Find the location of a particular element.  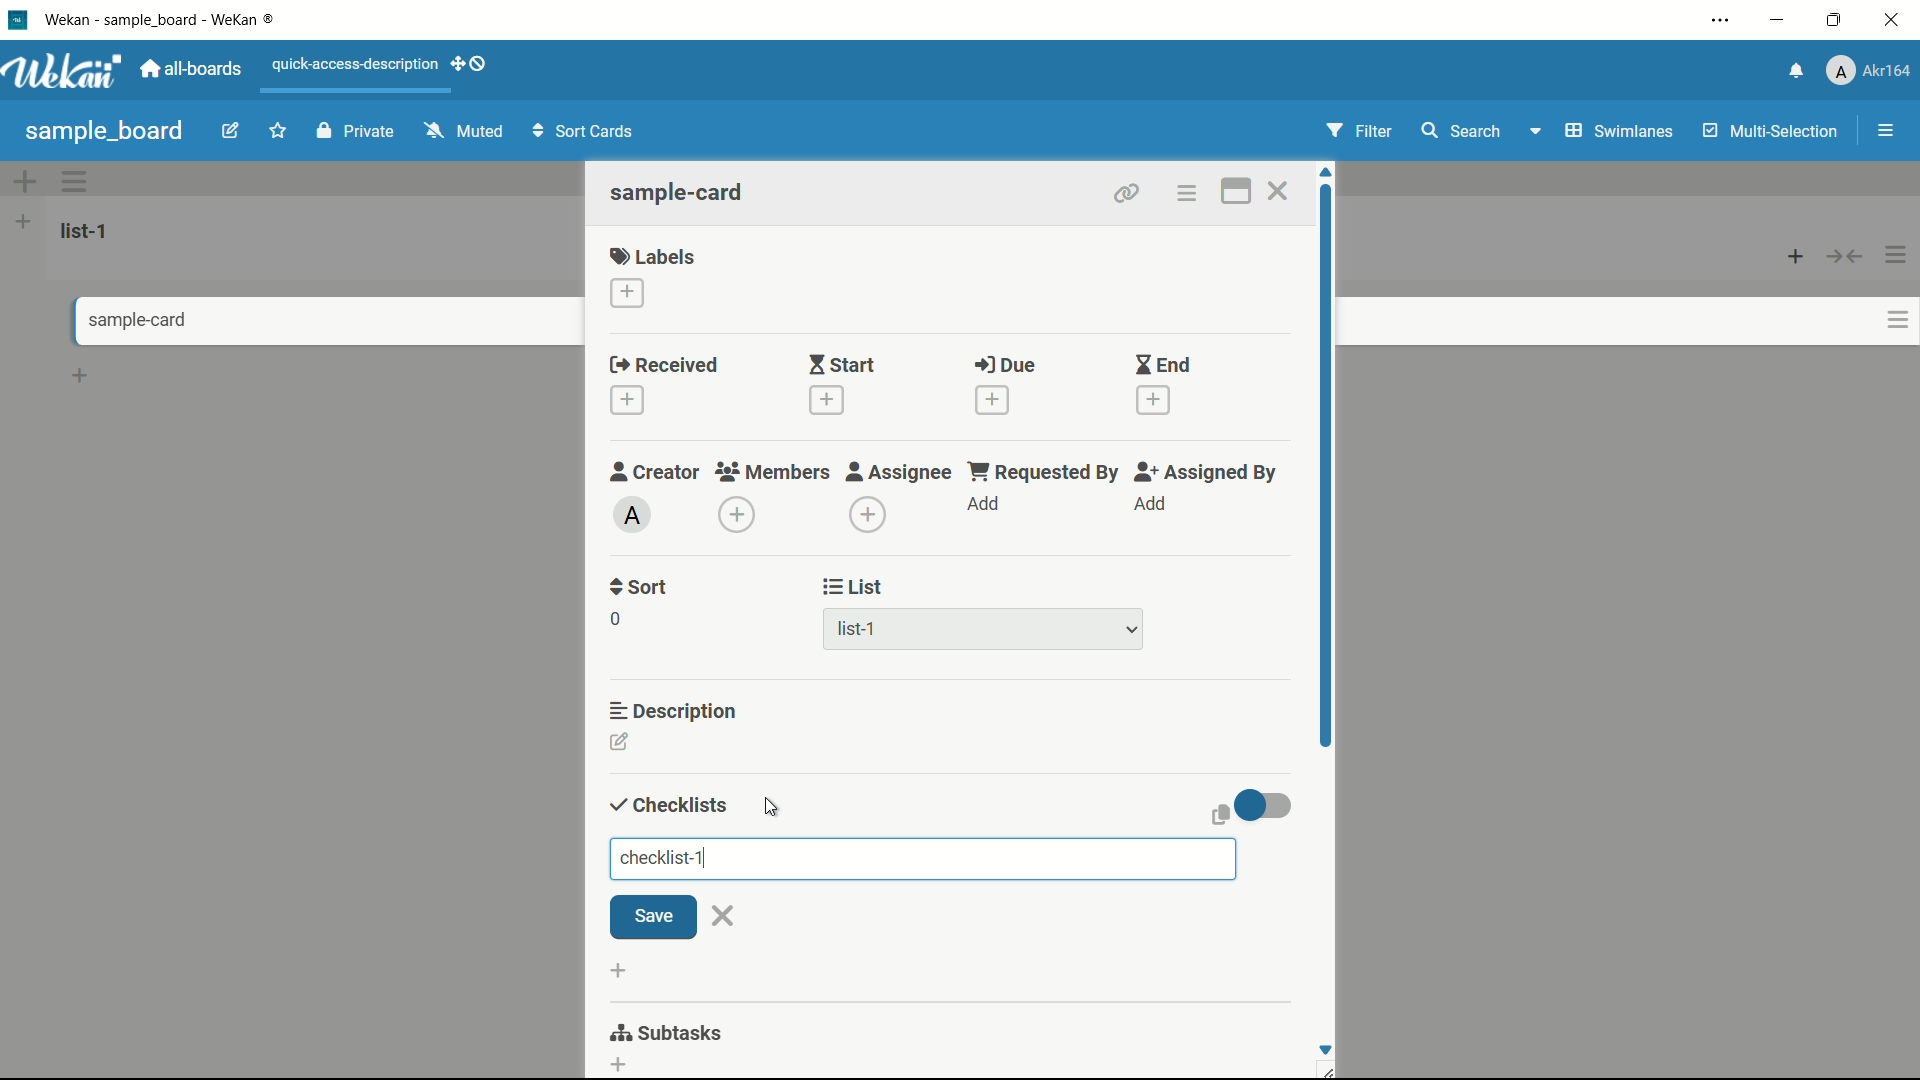

muted is located at coordinates (461, 132).